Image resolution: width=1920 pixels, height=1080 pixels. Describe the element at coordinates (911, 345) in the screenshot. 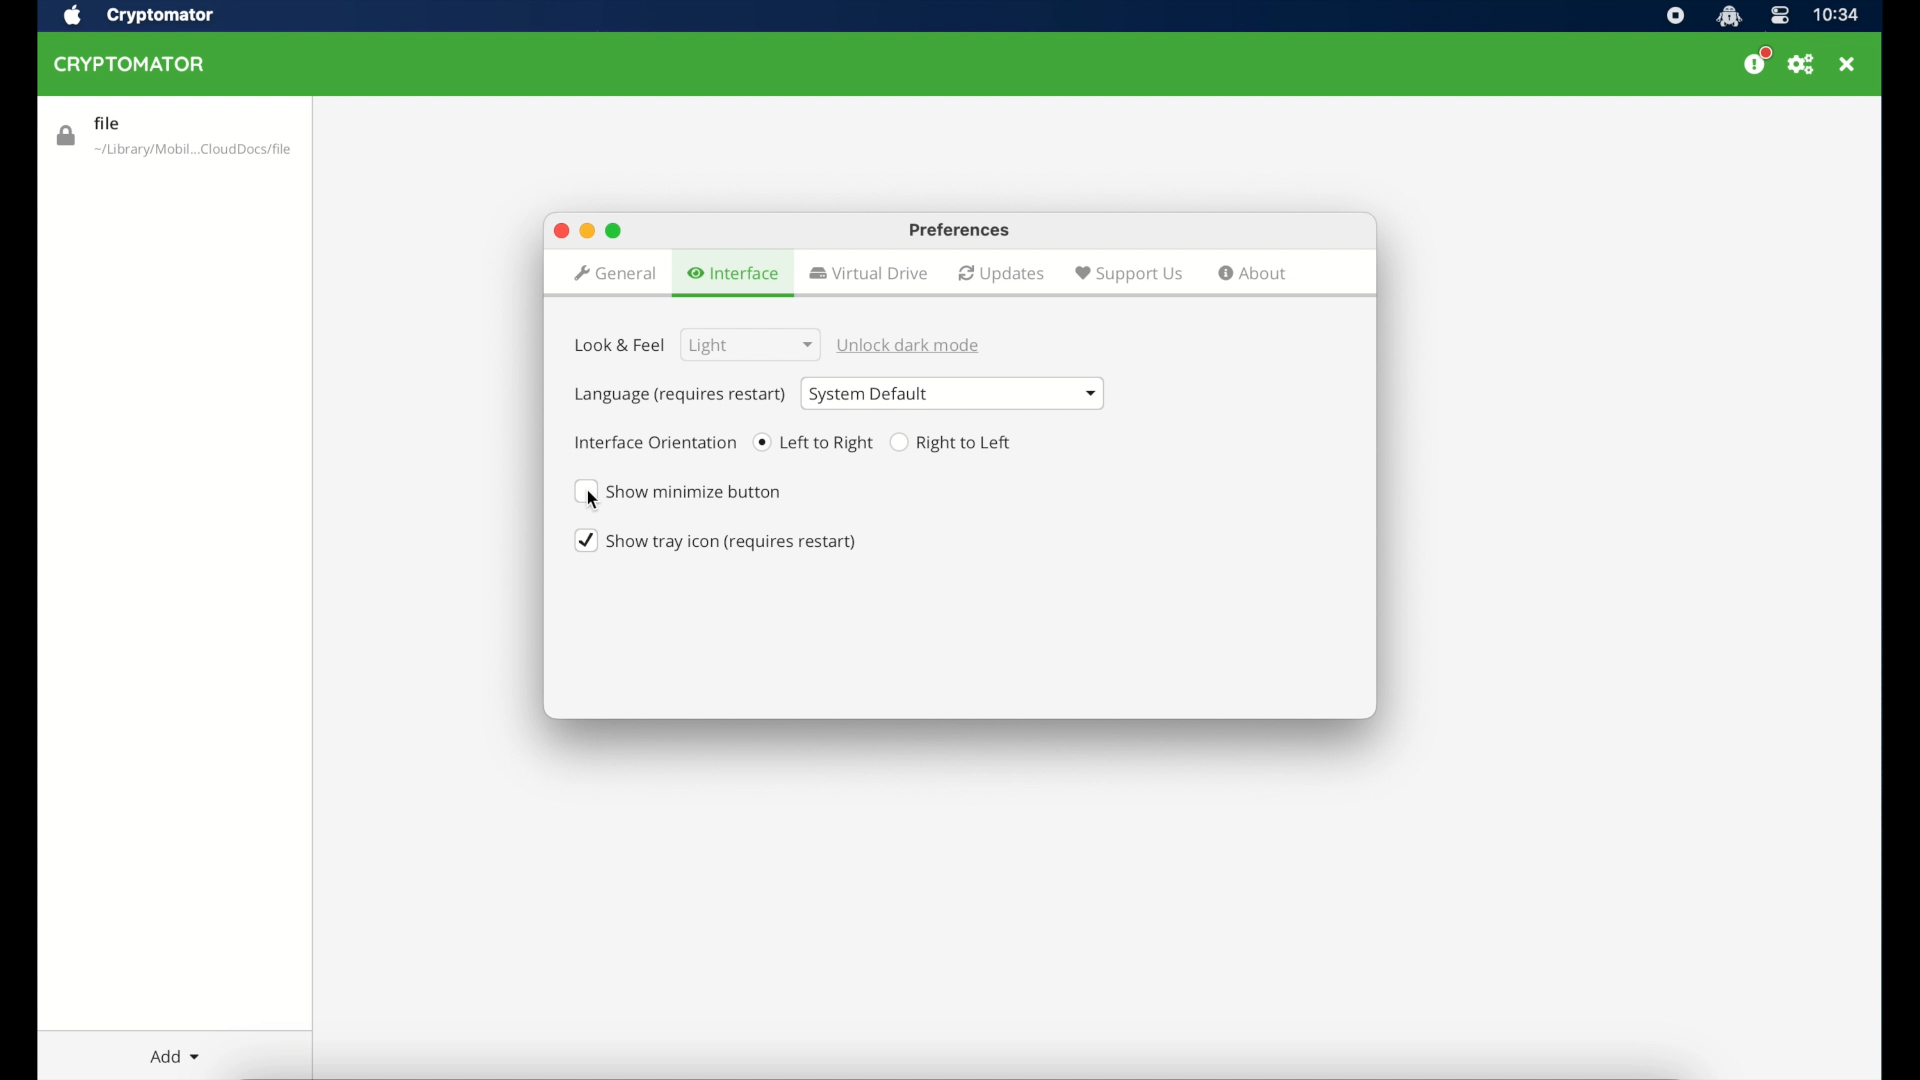

I see `unlock dark mode` at that location.